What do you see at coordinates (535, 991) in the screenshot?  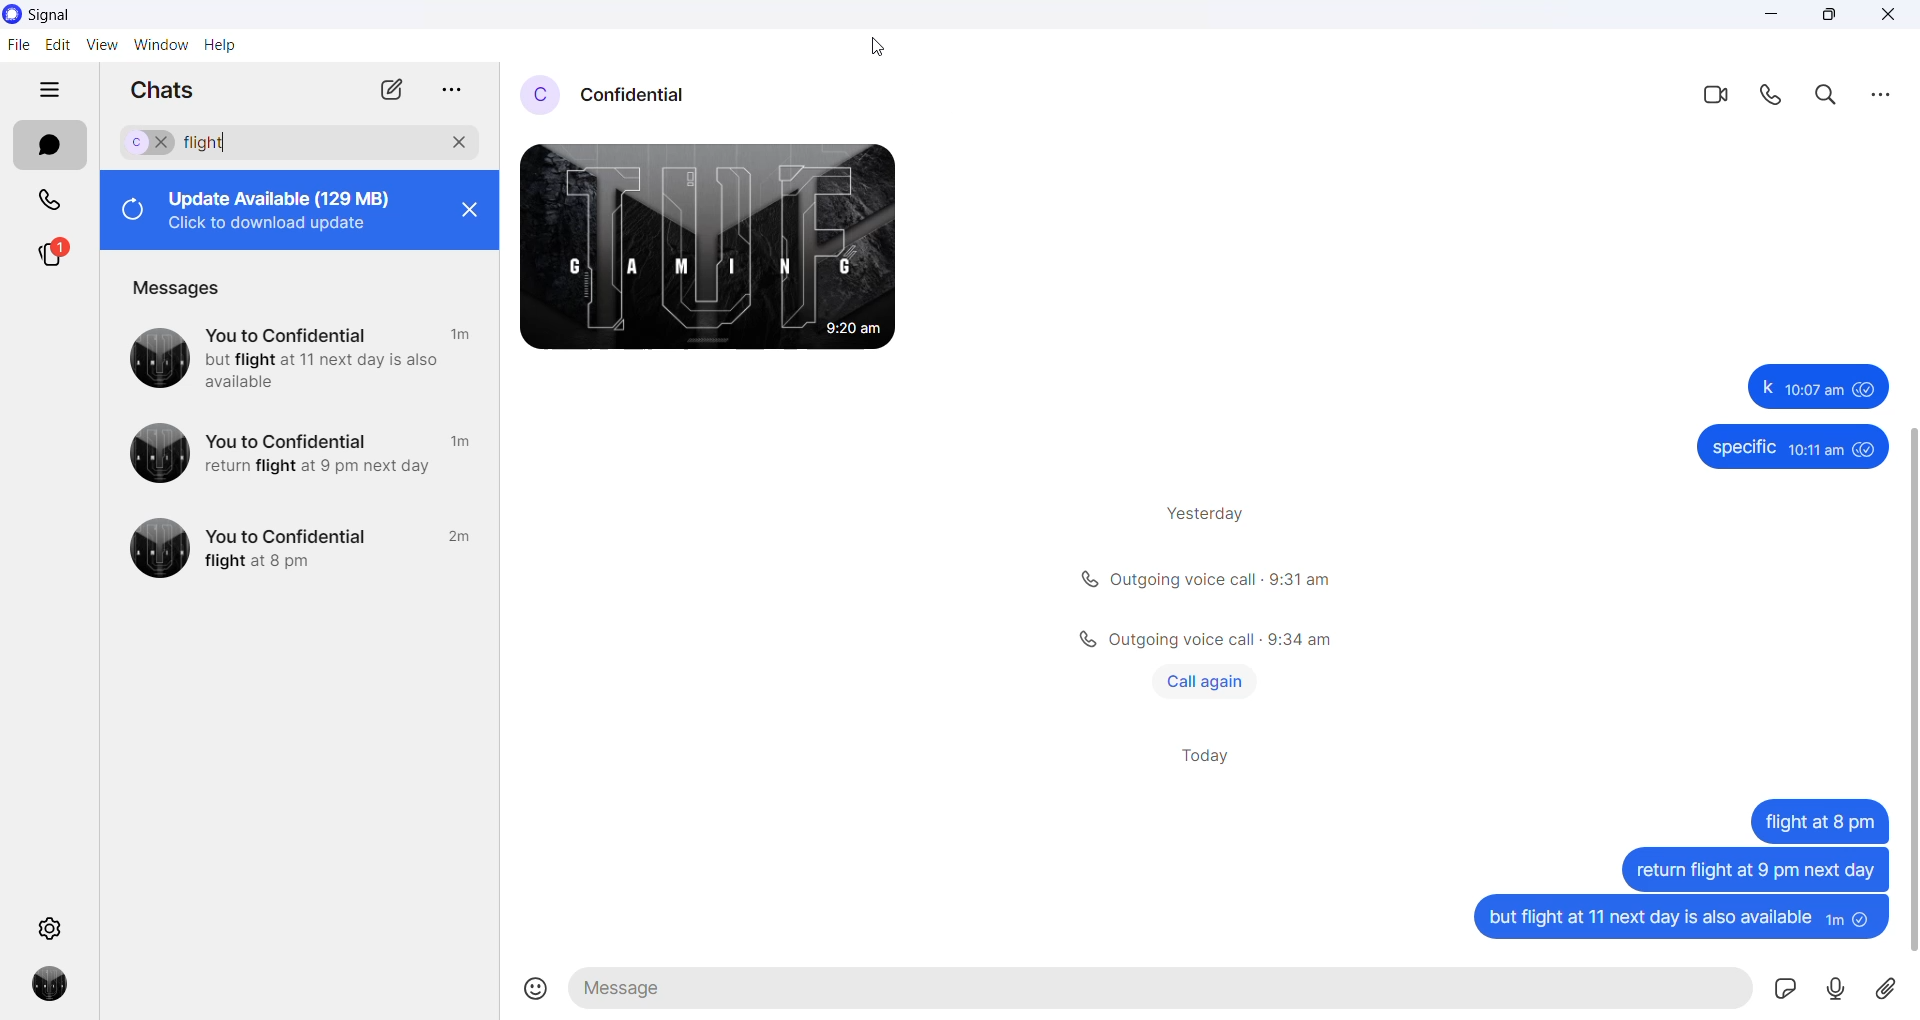 I see `emojis` at bounding box center [535, 991].